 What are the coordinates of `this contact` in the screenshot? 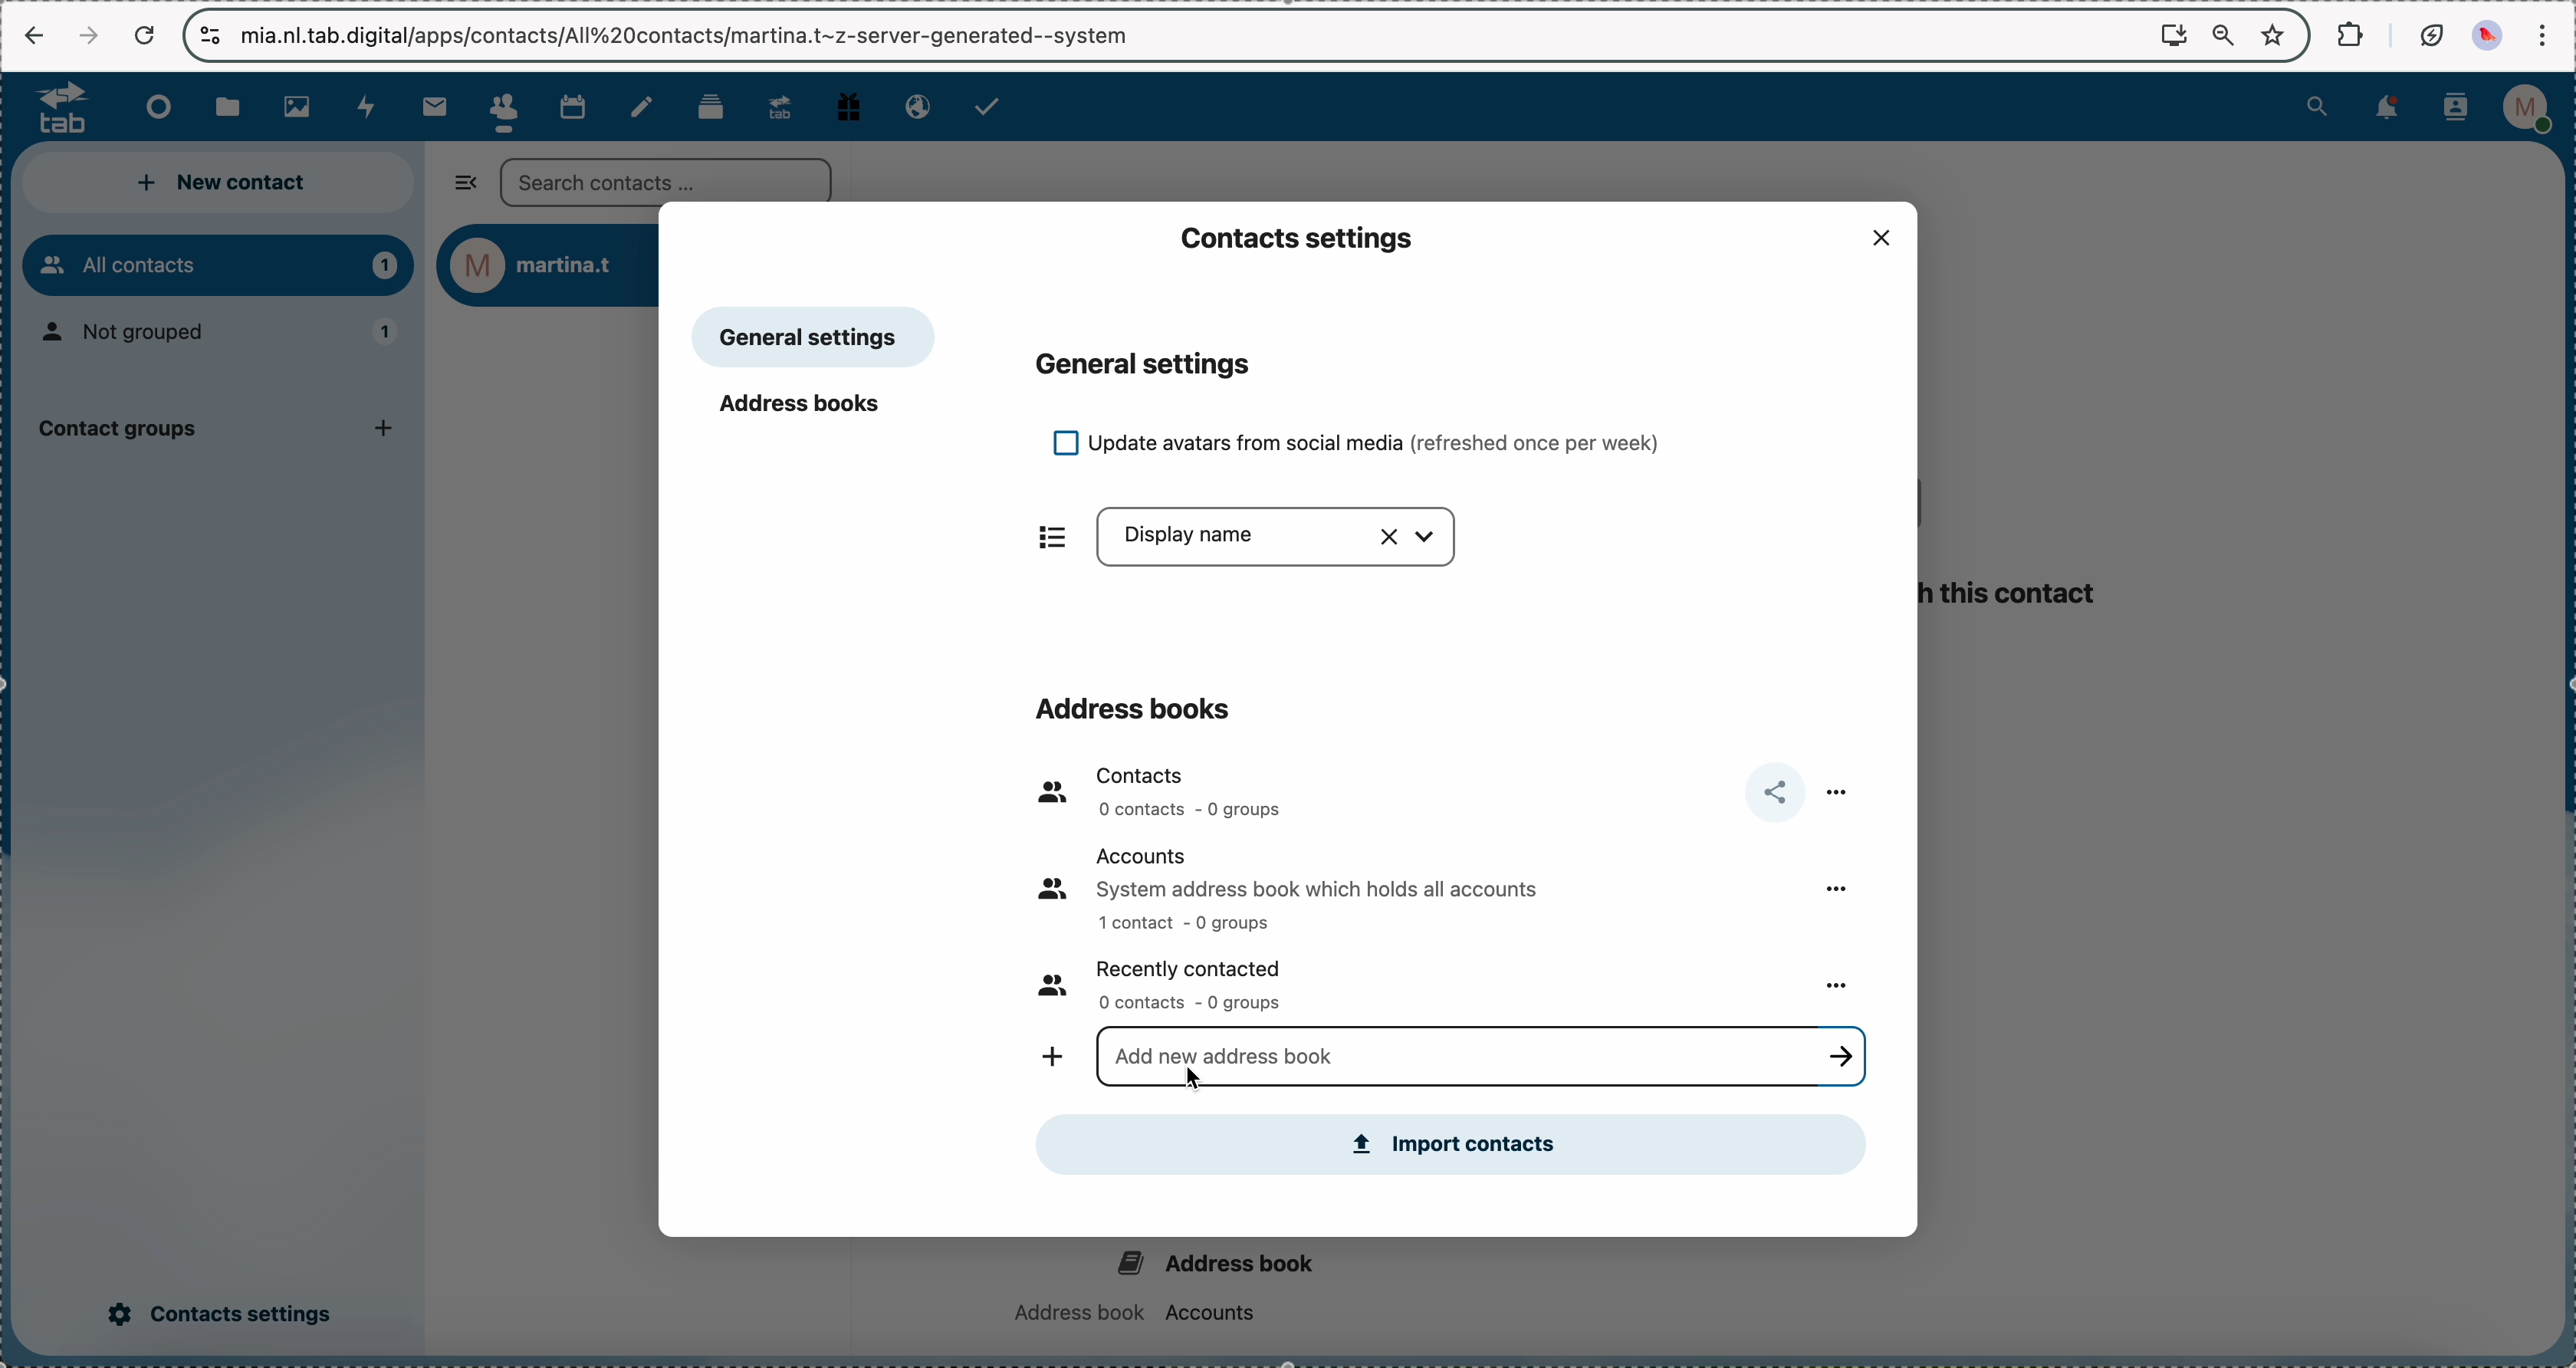 It's located at (2016, 594).